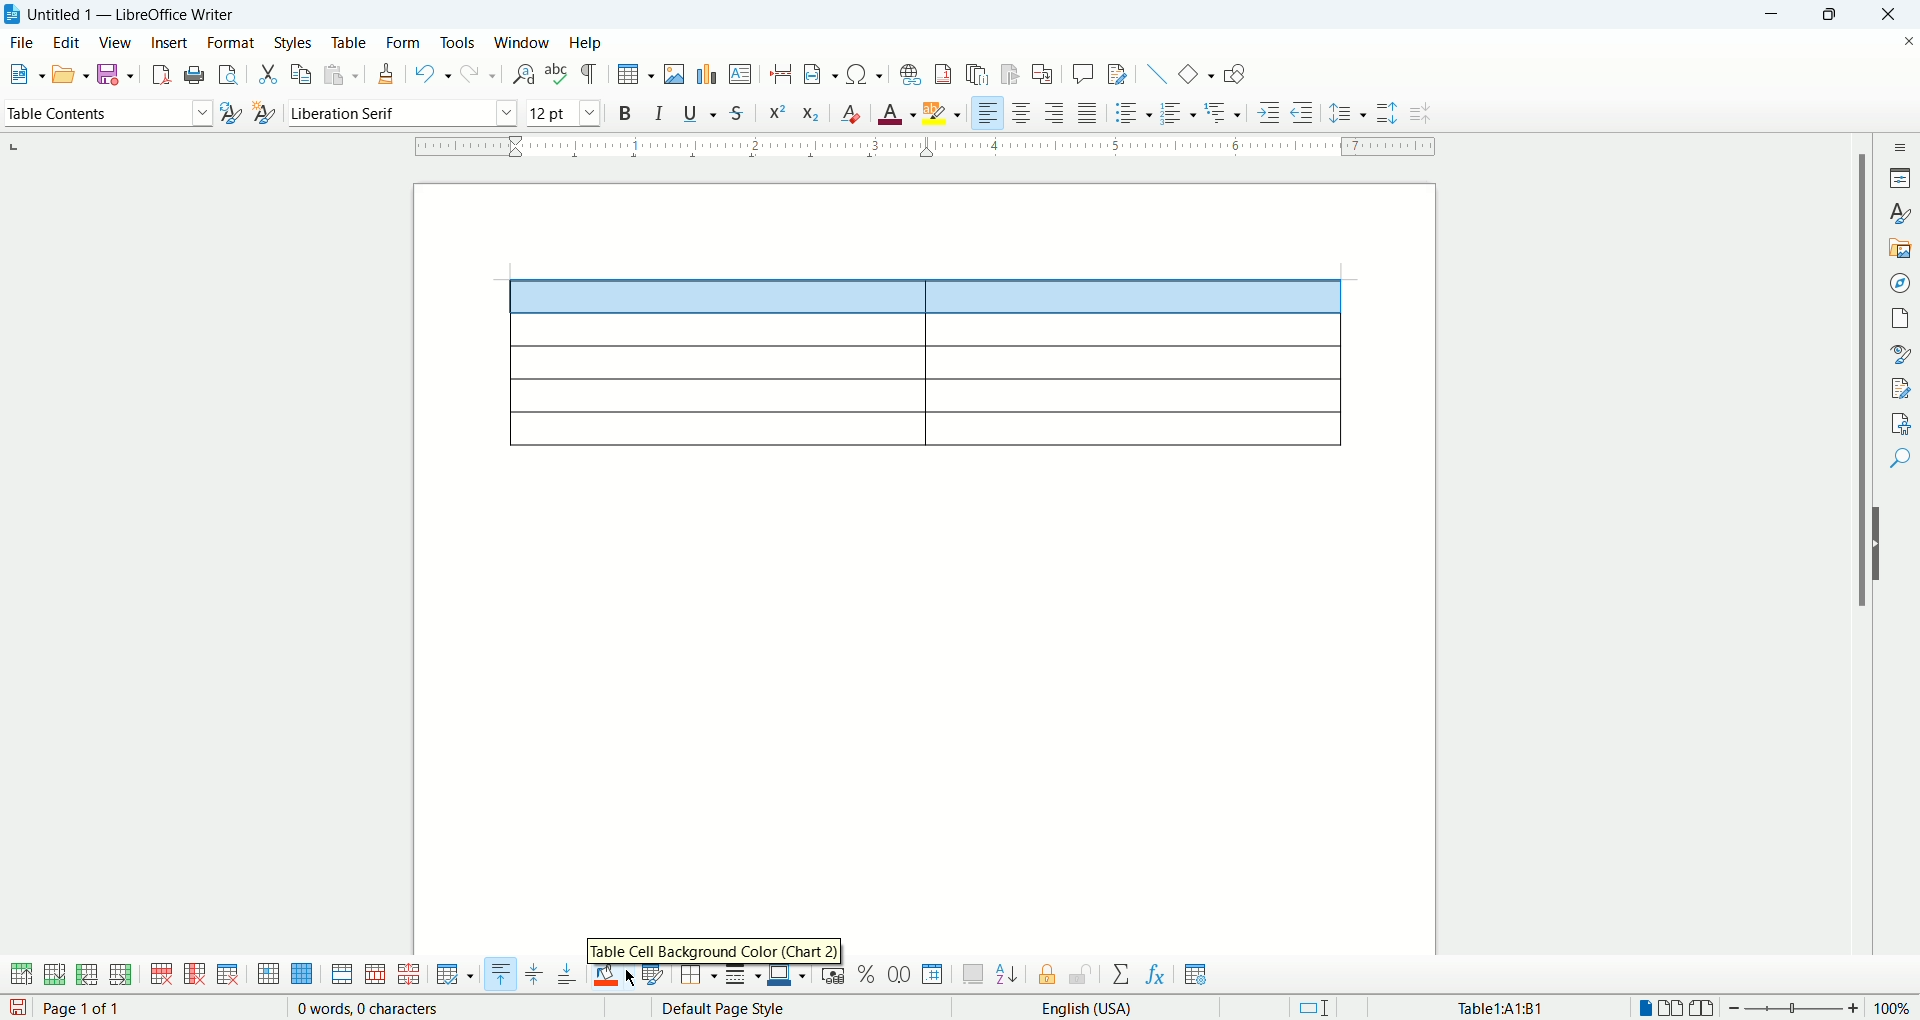  What do you see at coordinates (1272, 110) in the screenshot?
I see `increase indent` at bounding box center [1272, 110].